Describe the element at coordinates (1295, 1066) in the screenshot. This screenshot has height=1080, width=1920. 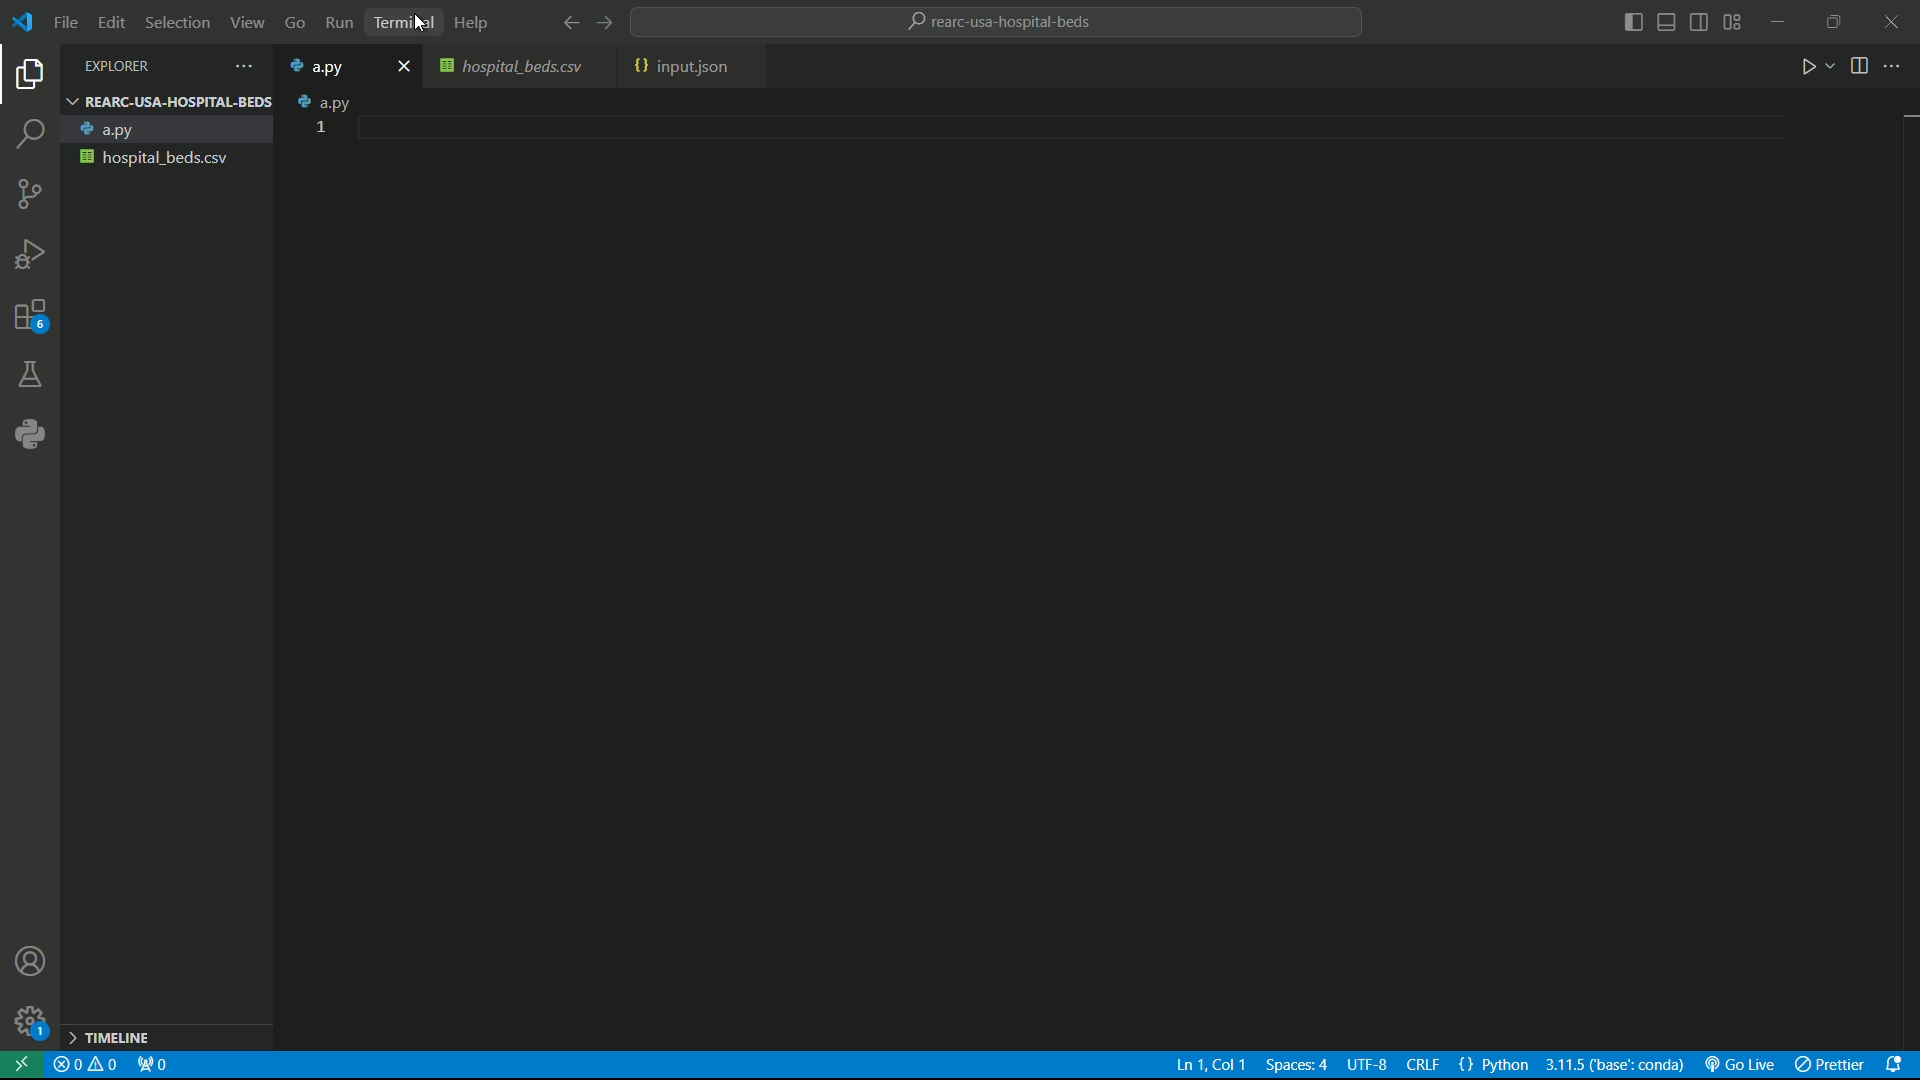
I see `select indentation` at that location.